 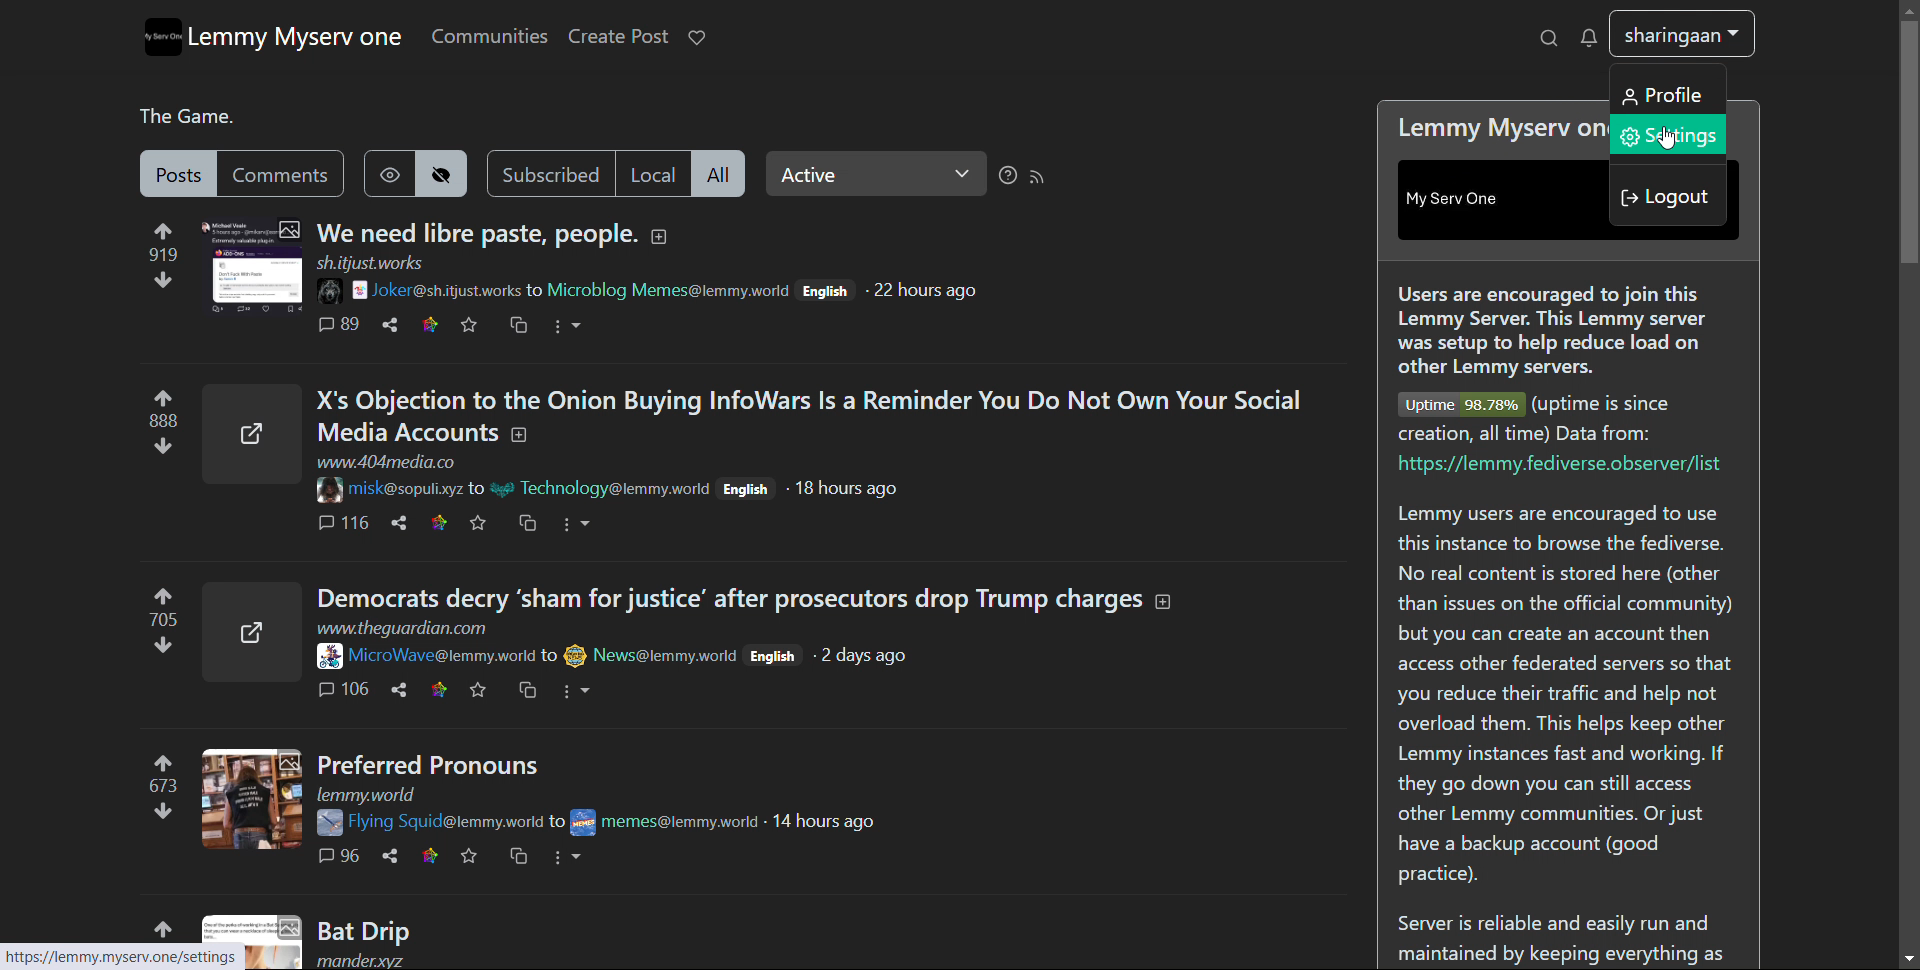 What do you see at coordinates (328, 657) in the screenshot?
I see `poster display picture` at bounding box center [328, 657].